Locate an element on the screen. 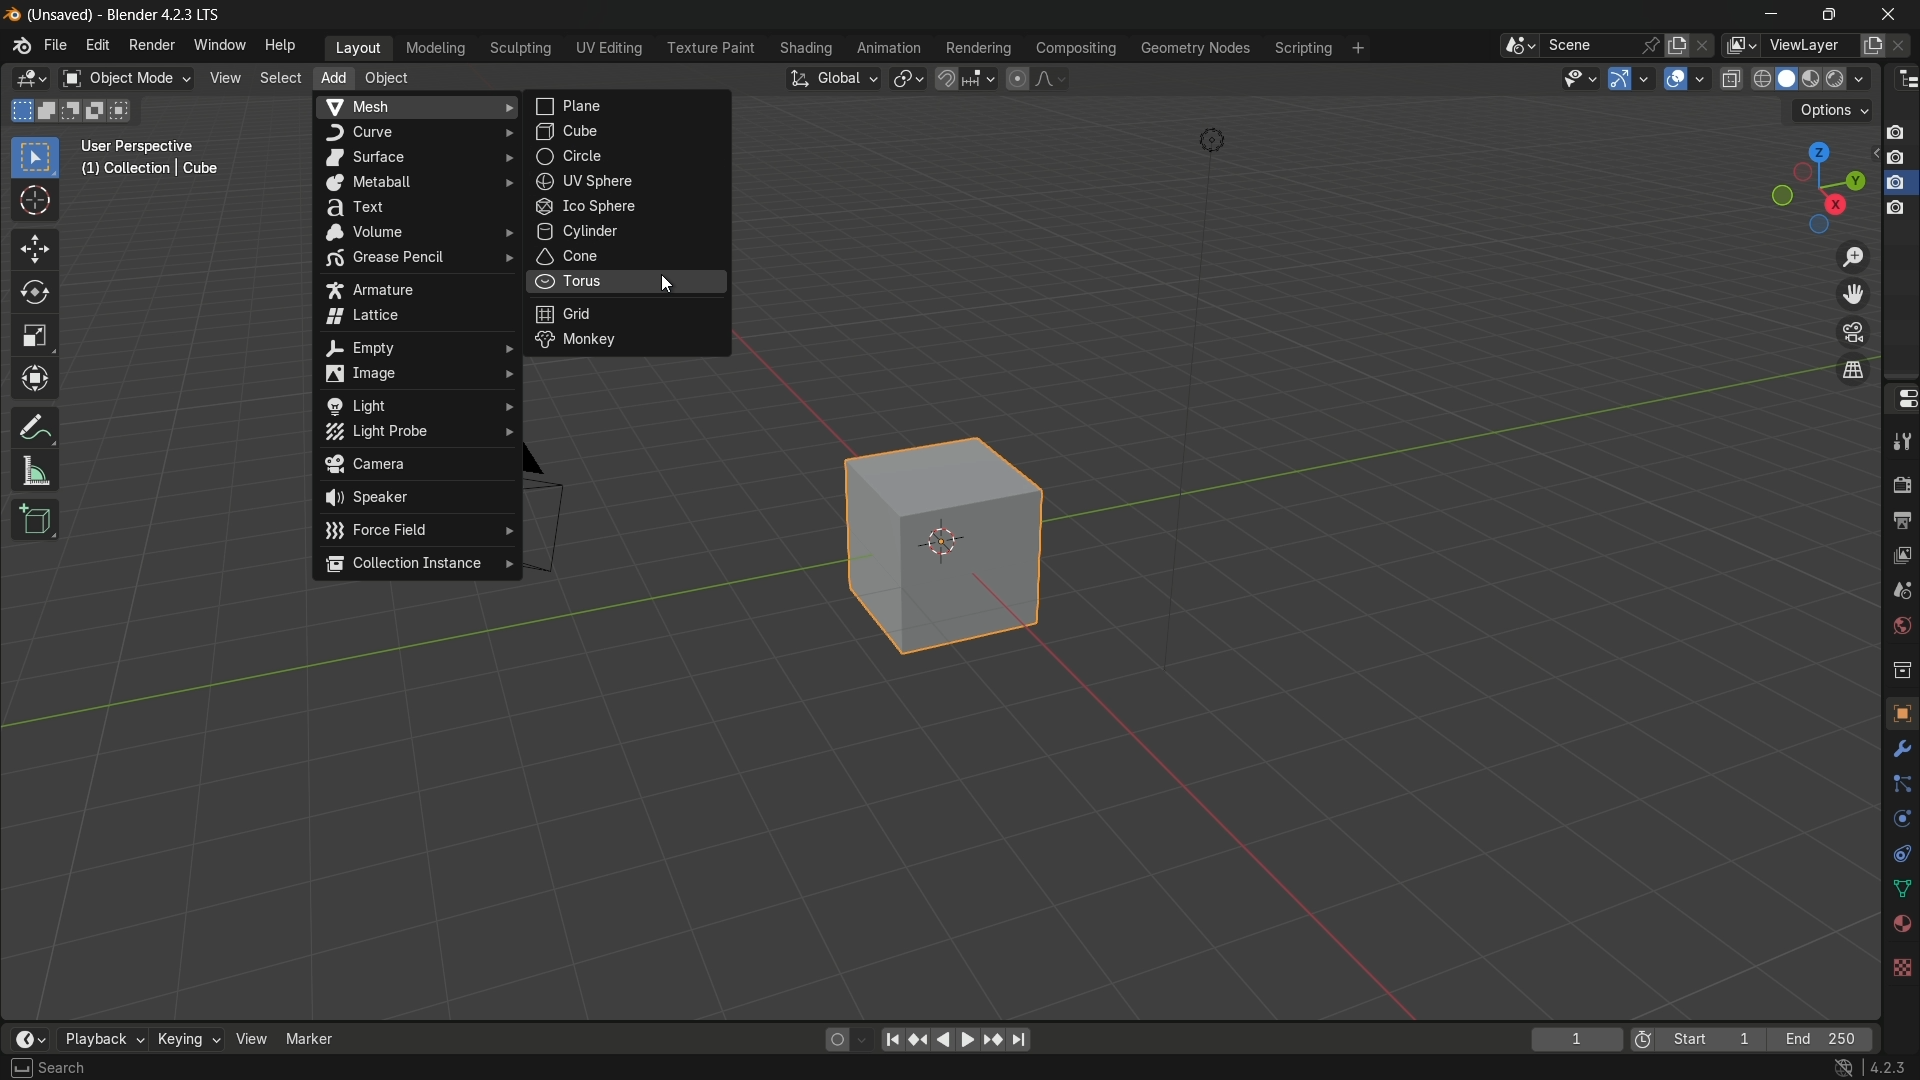 The width and height of the screenshot is (1920, 1080). cursor is located at coordinates (665, 283).